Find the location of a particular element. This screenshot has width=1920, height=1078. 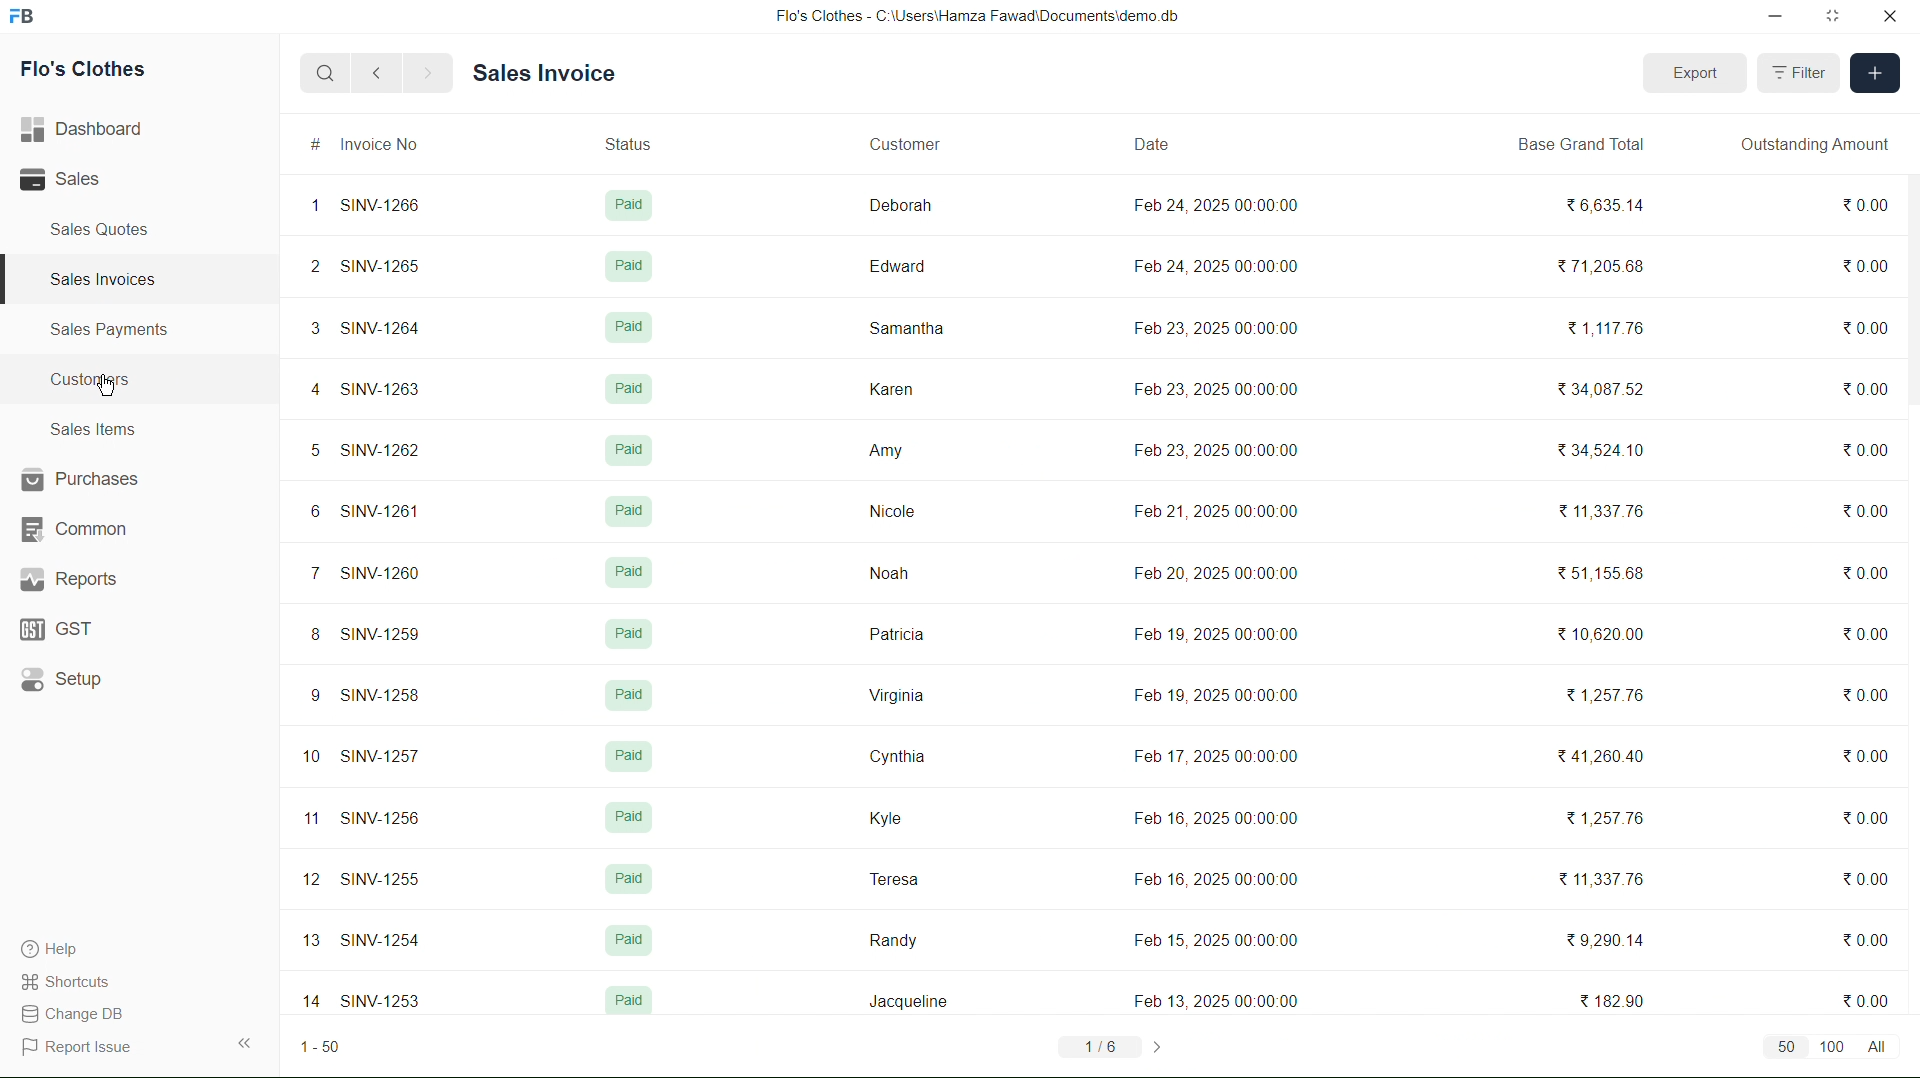

n is located at coordinates (304, 821).